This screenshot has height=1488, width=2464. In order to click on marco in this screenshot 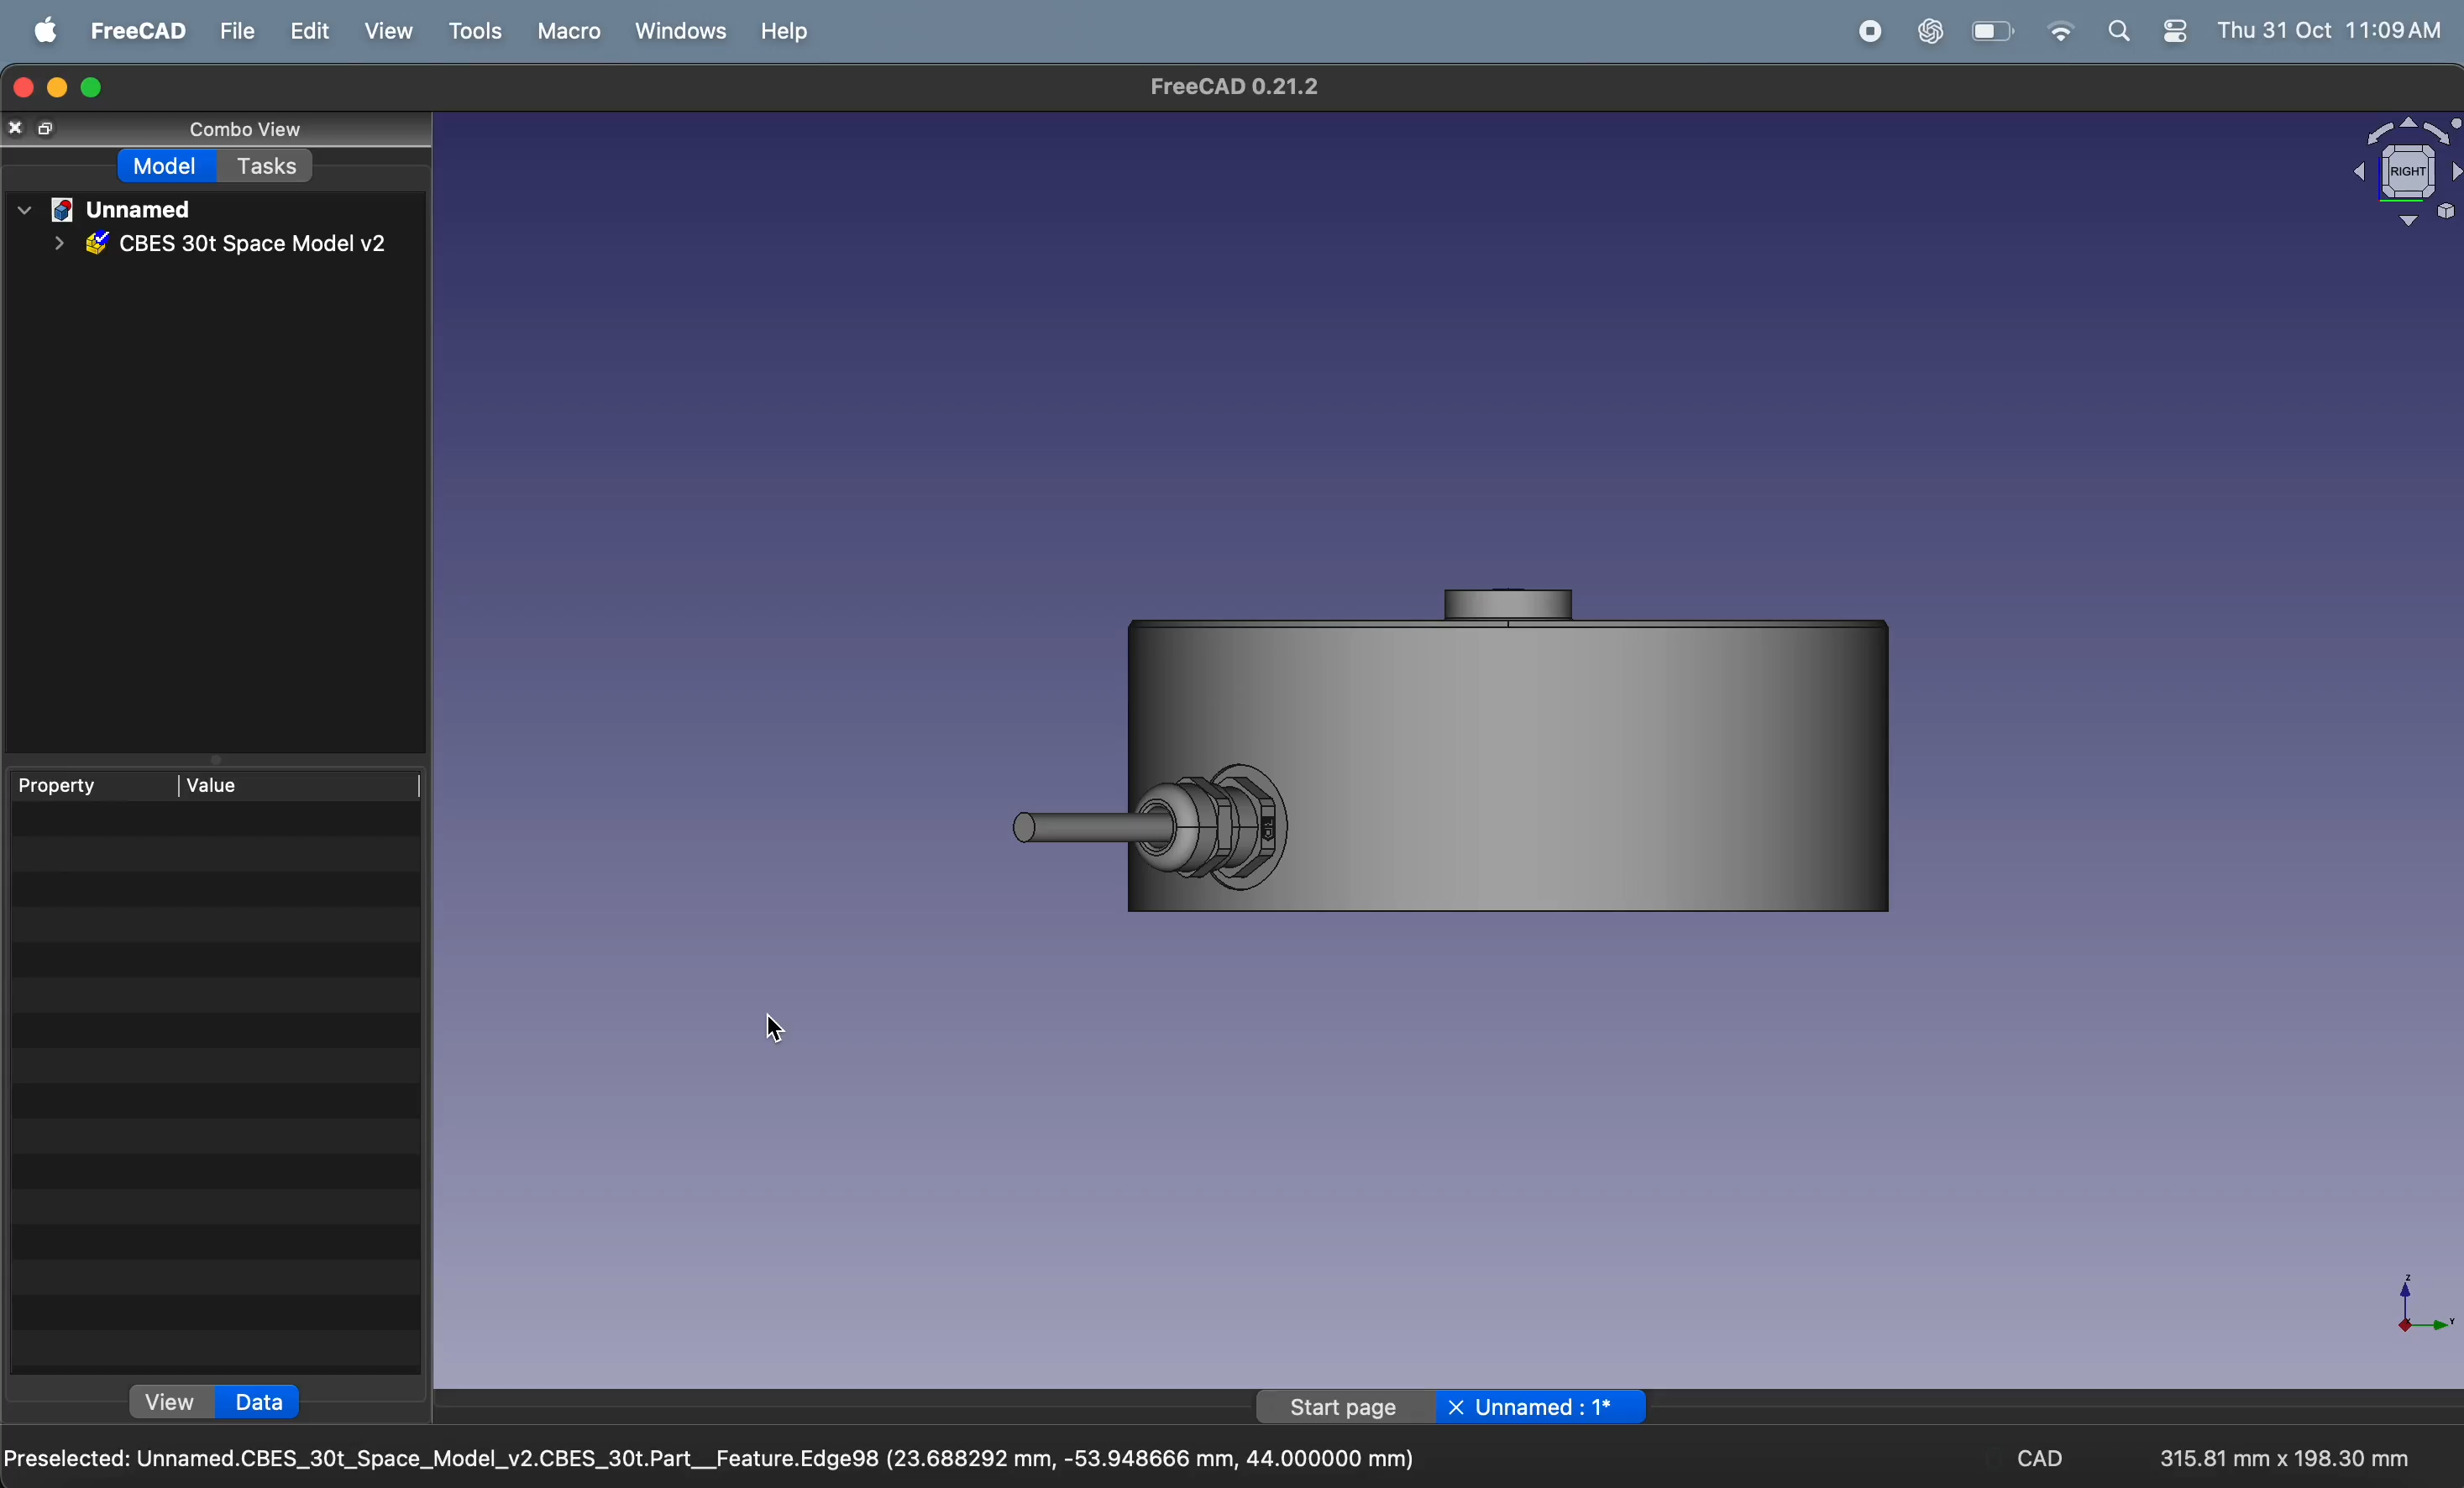, I will do `click(576, 32)`.